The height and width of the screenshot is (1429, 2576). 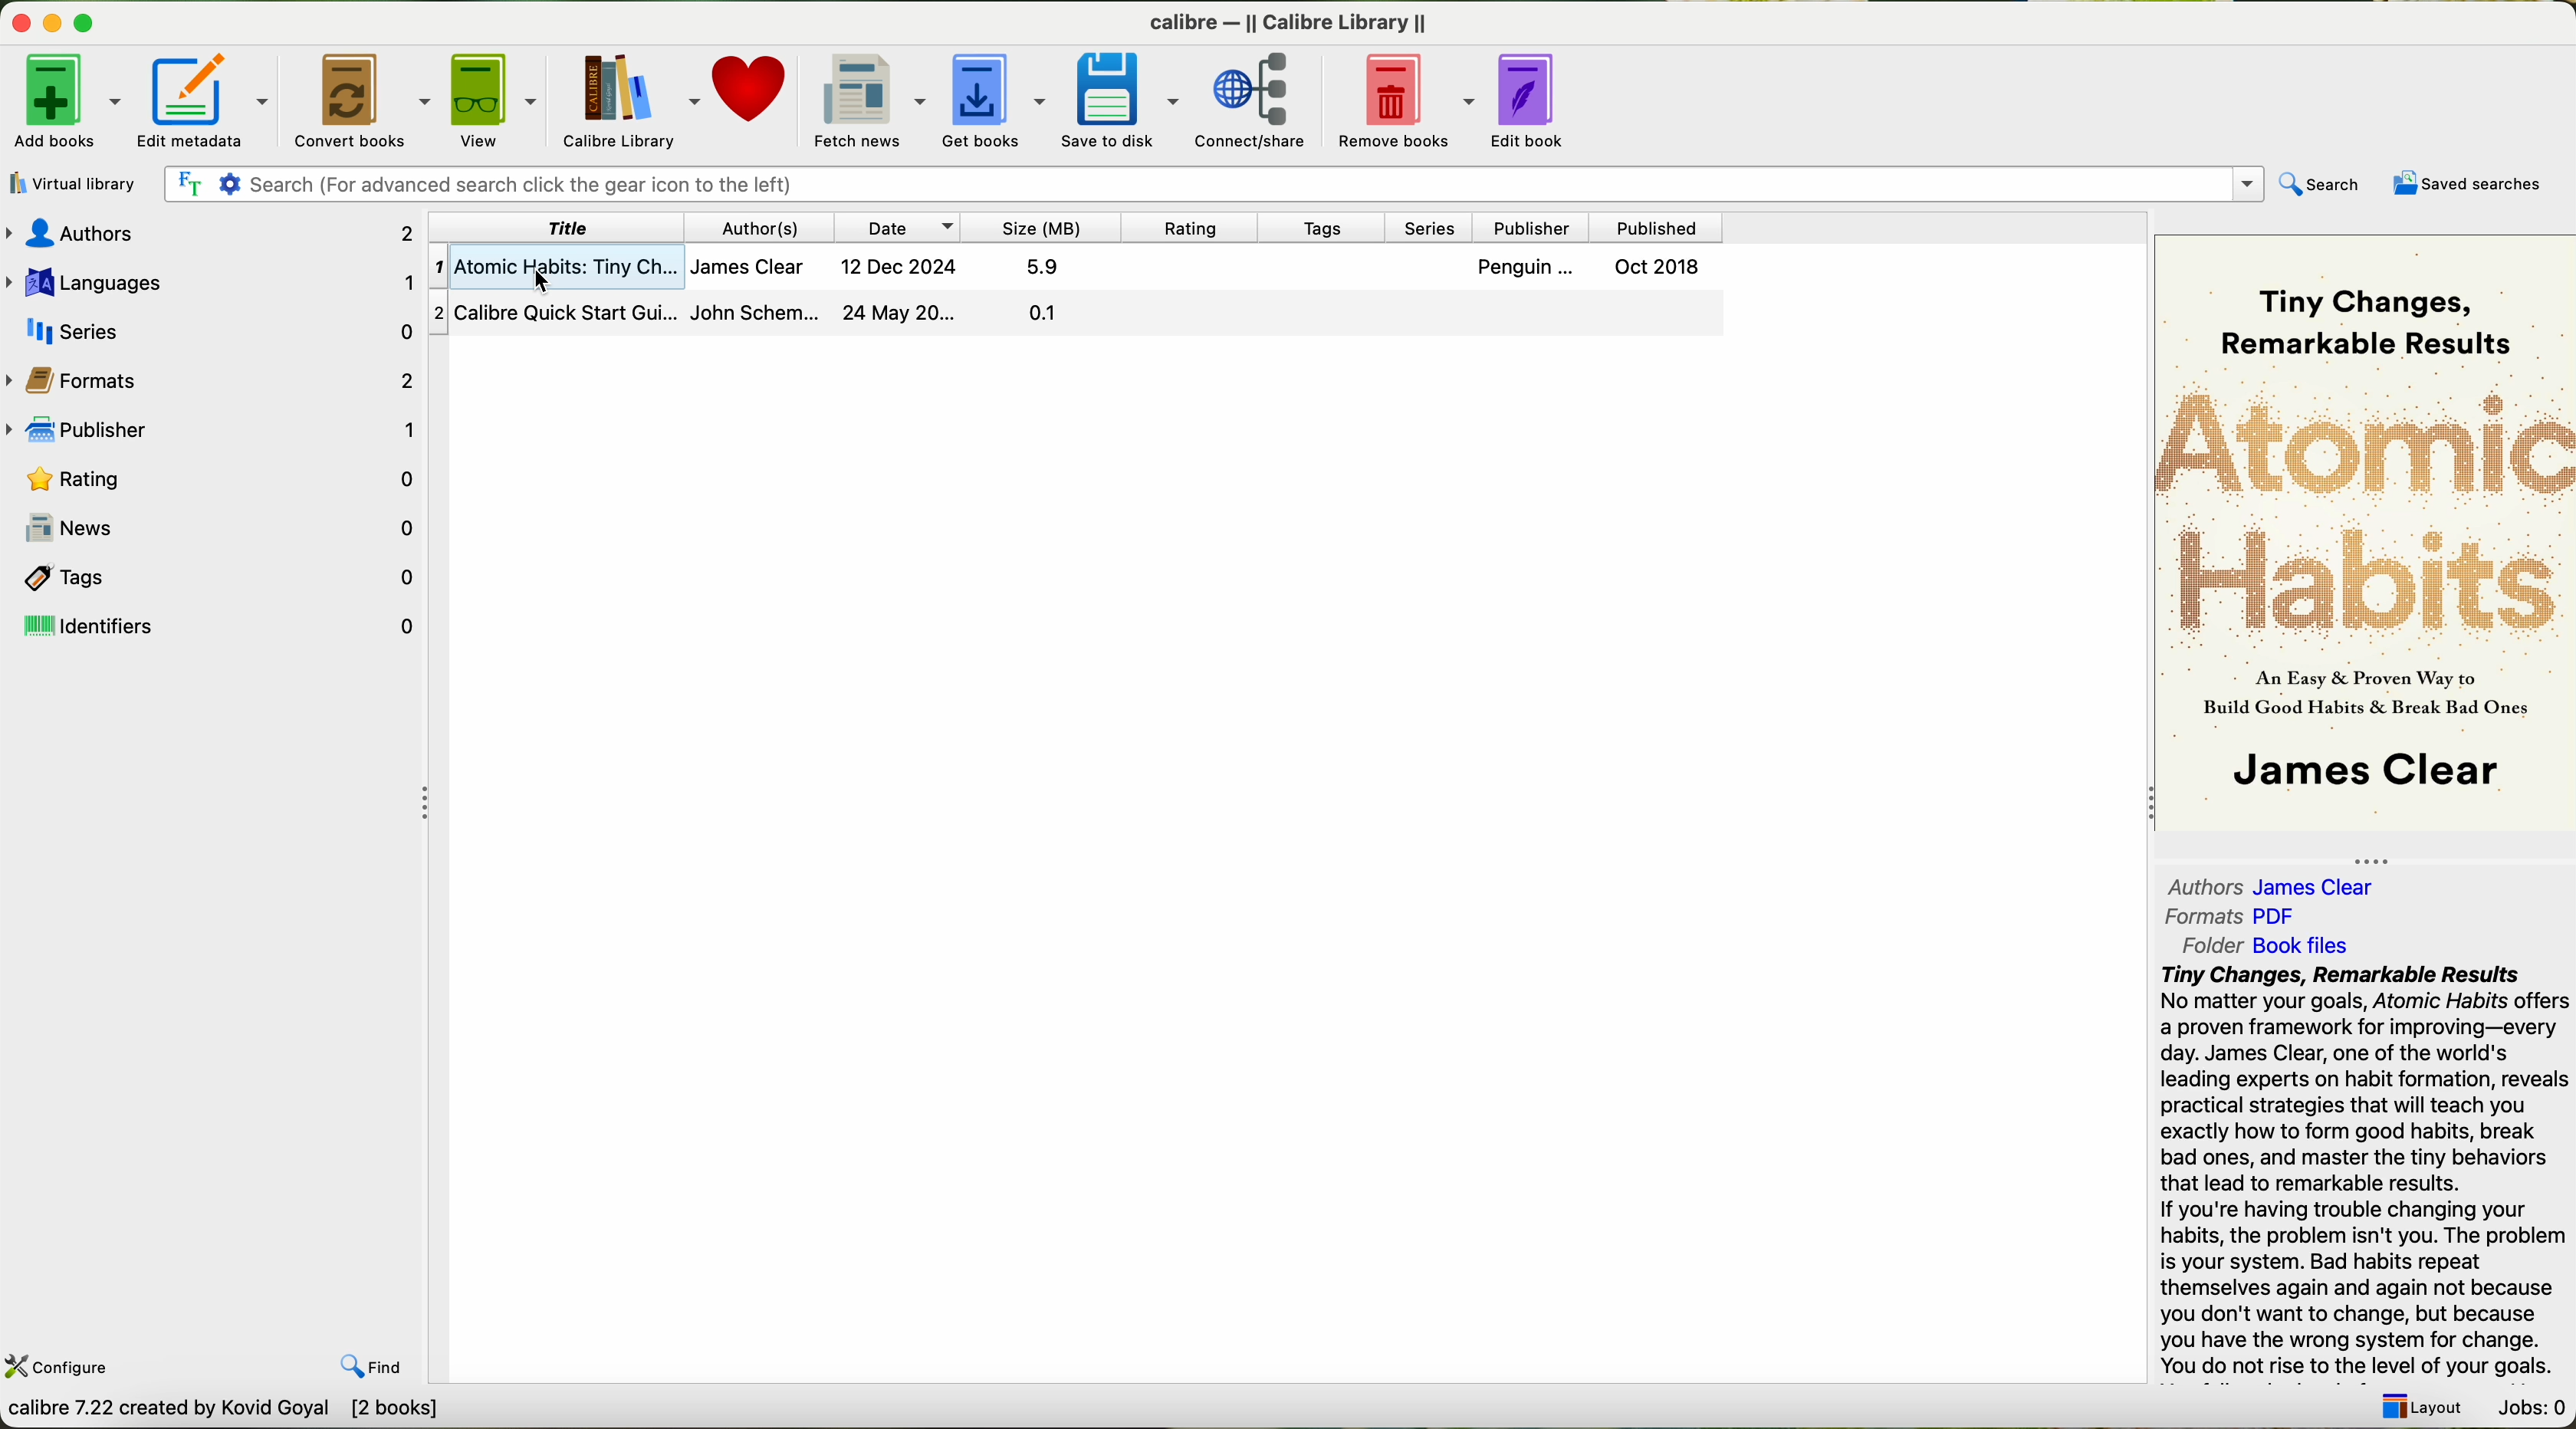 I want to click on tags, so click(x=1323, y=229).